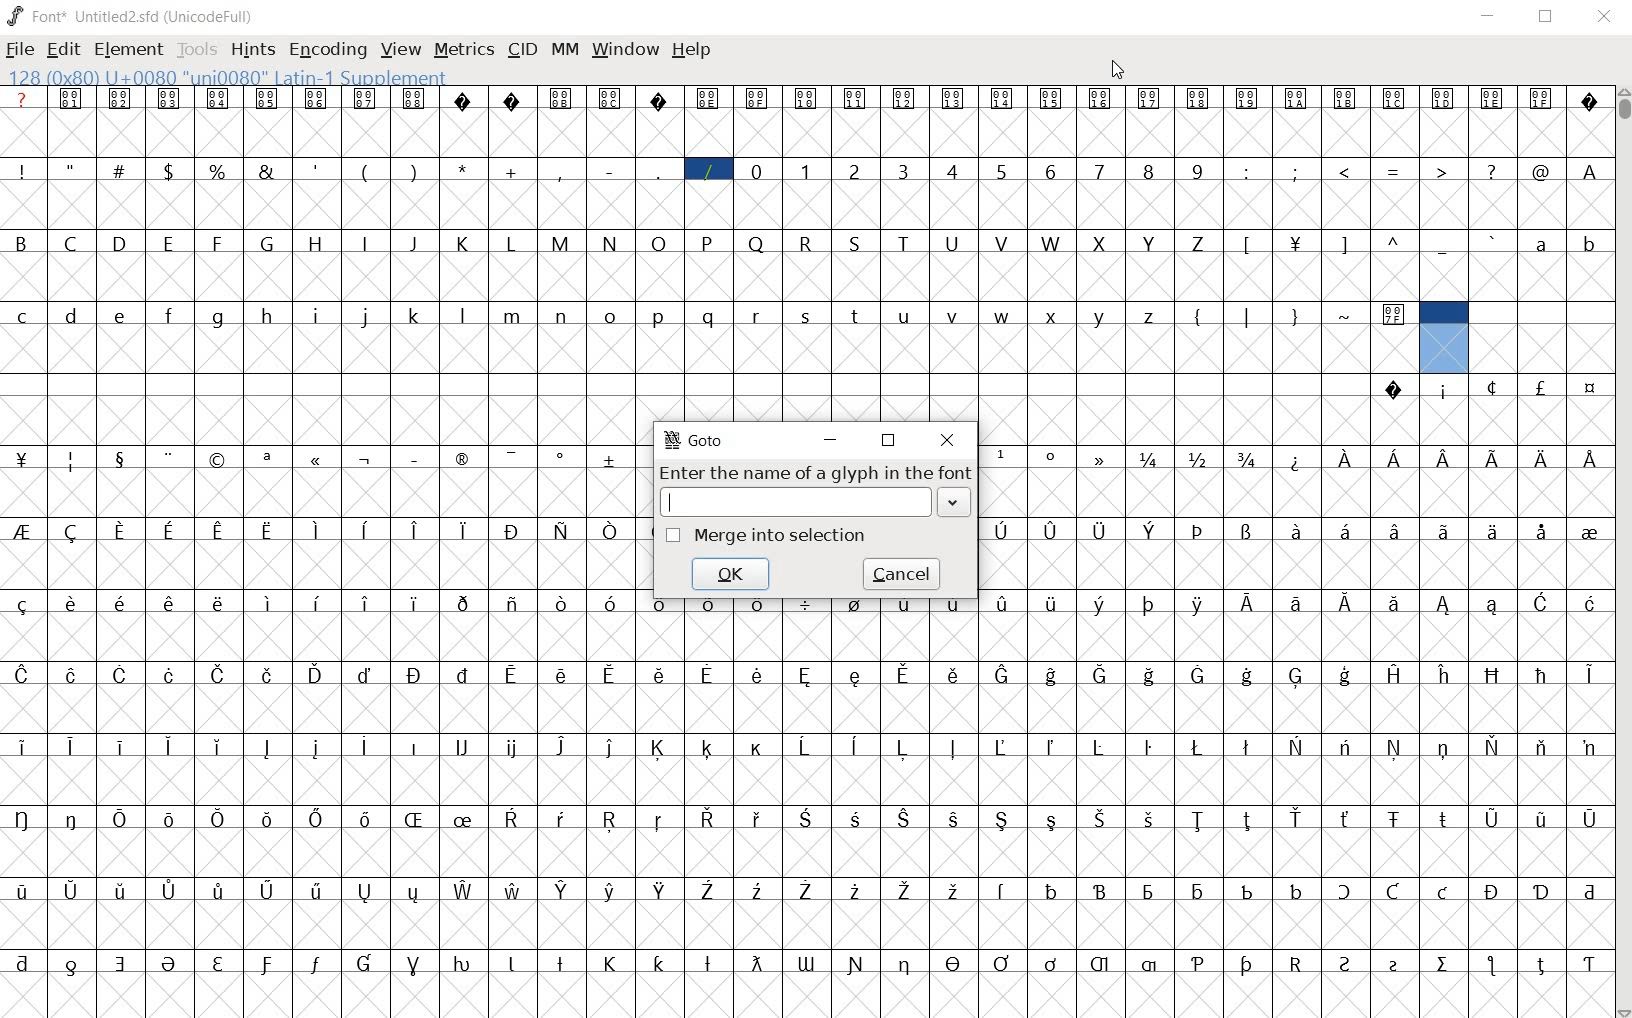 The width and height of the screenshot is (1632, 1018). Describe the element at coordinates (1442, 890) in the screenshot. I see `Symbol` at that location.